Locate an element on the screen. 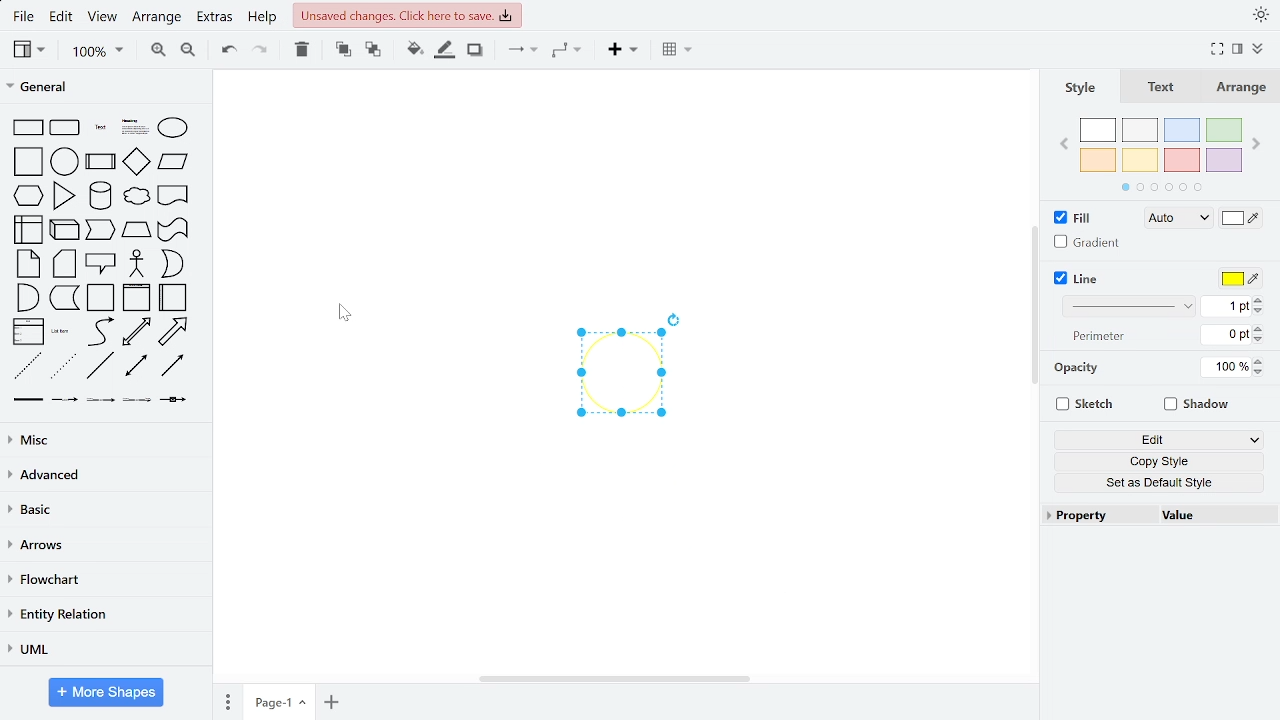 This screenshot has height=720, width=1280. pages in color is located at coordinates (1162, 188).